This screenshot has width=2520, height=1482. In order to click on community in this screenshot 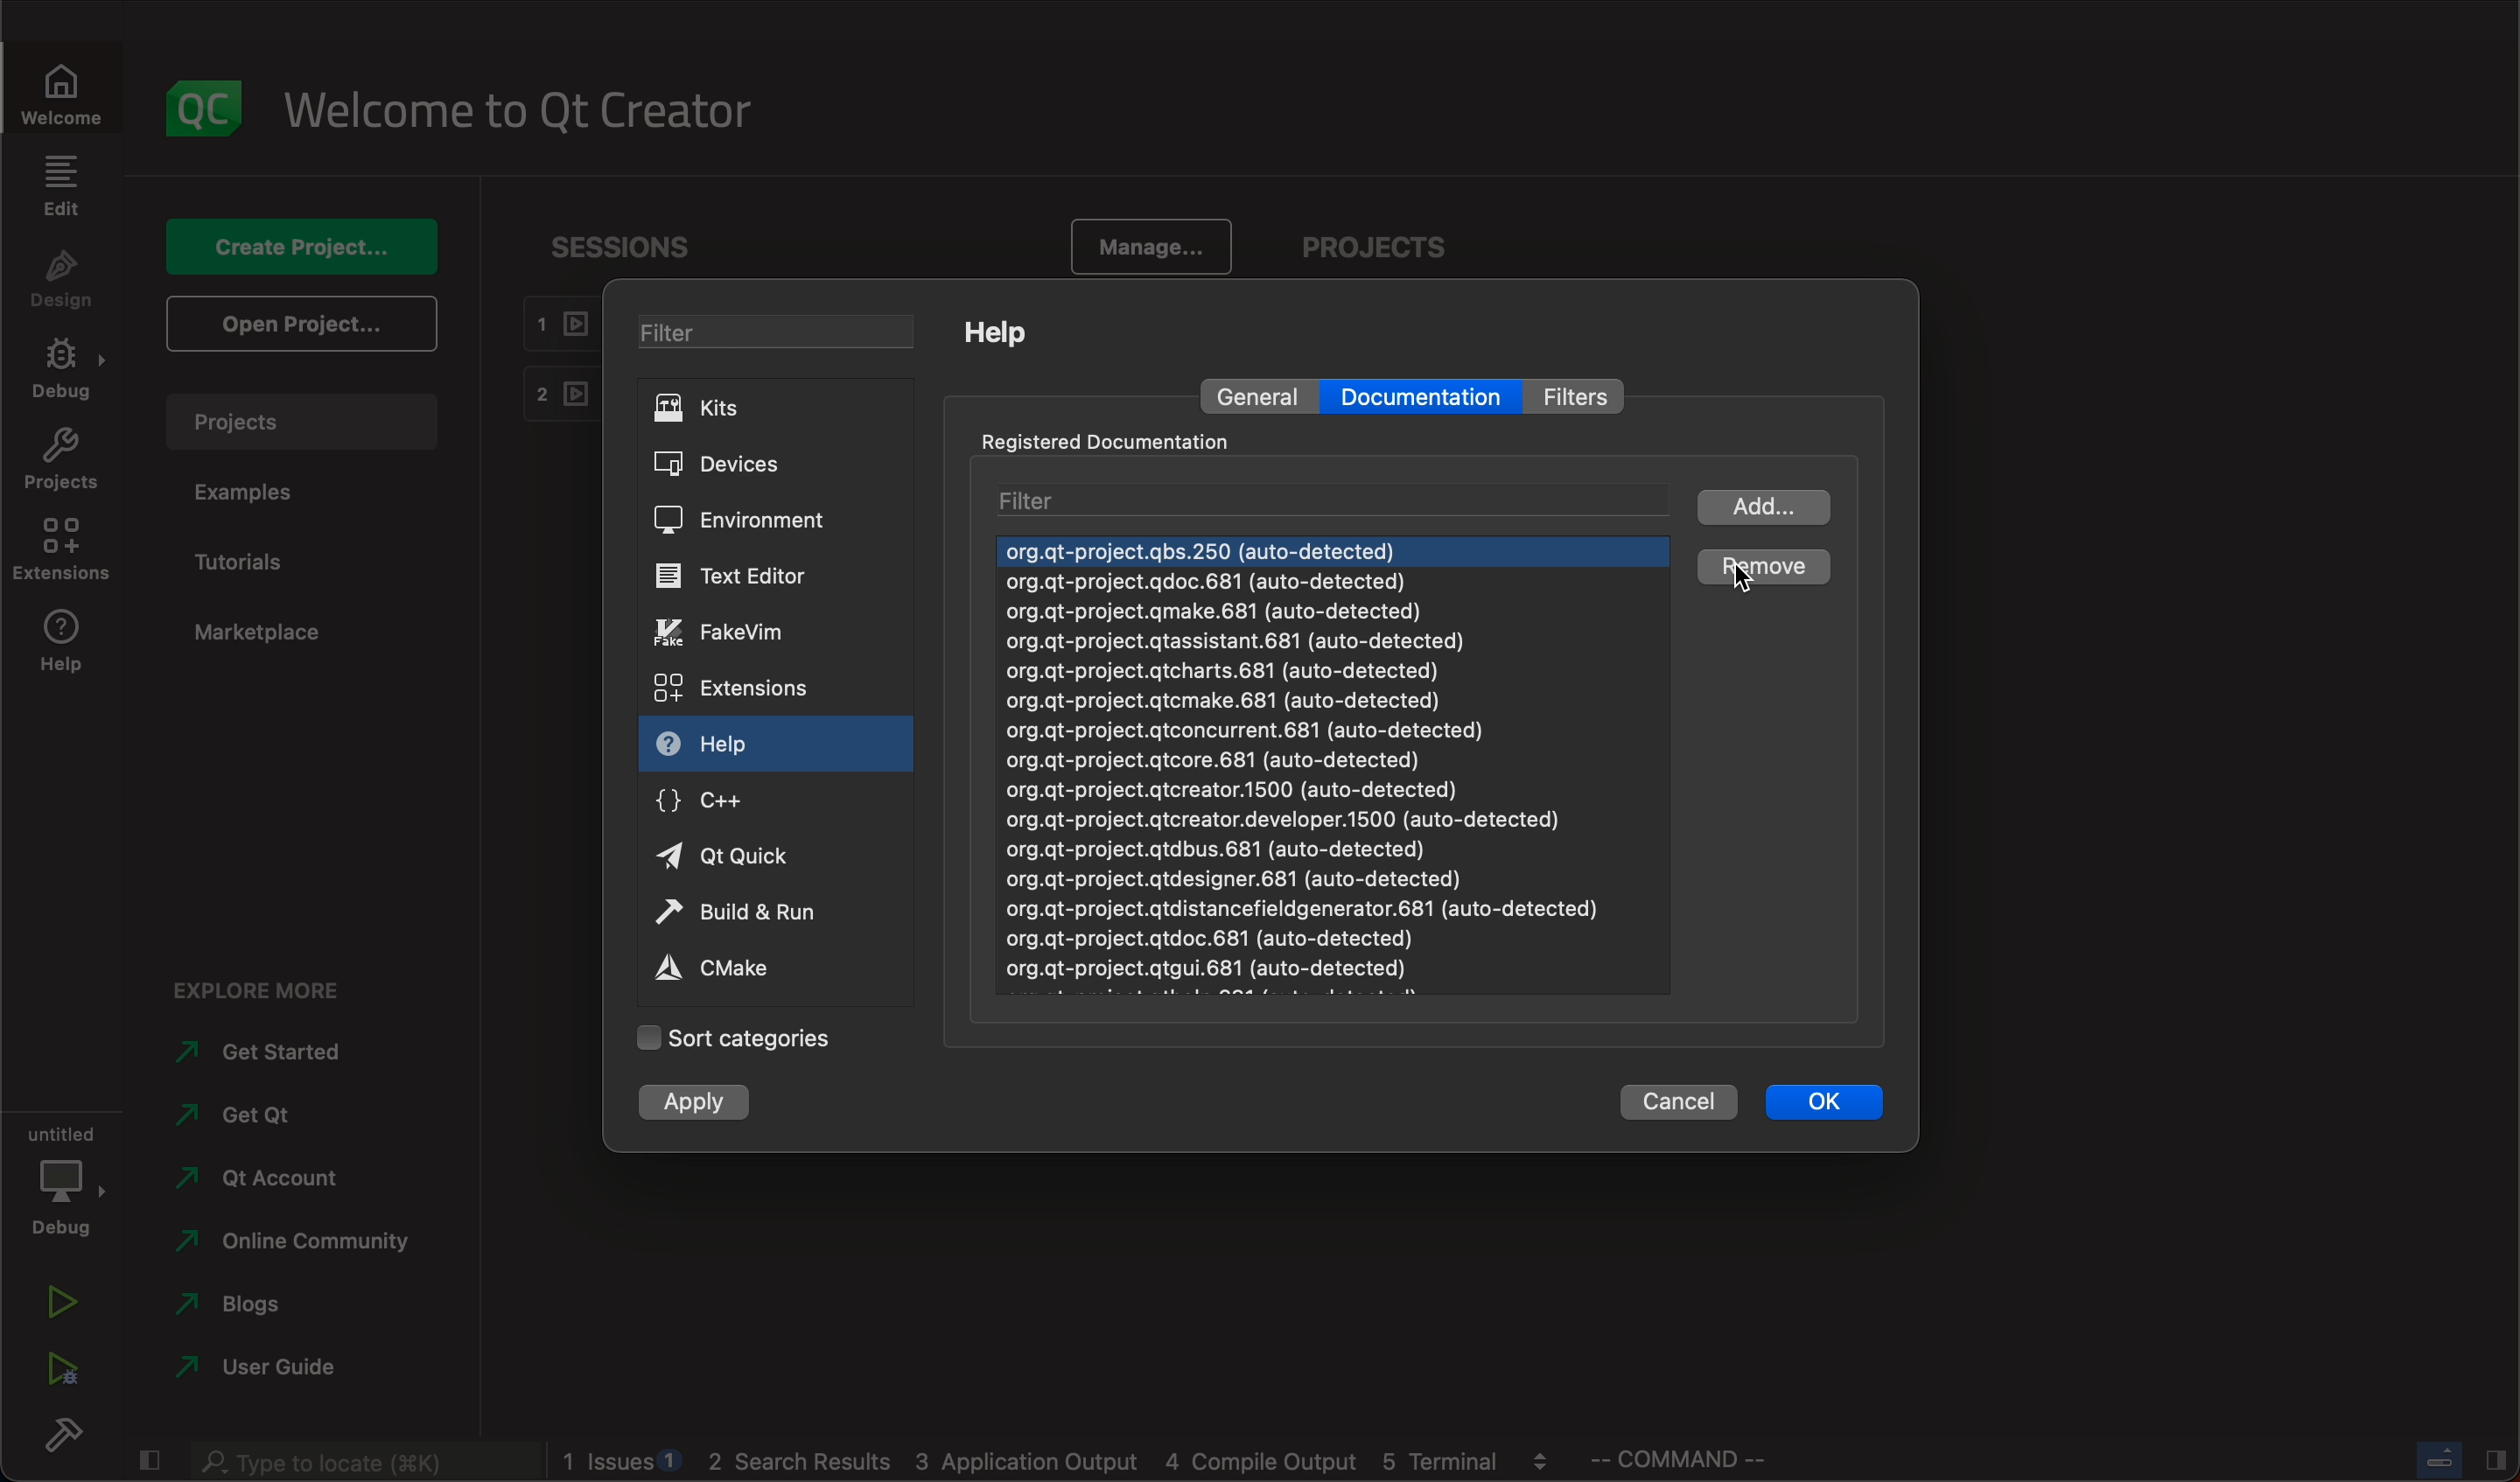, I will do `click(293, 1246)`.